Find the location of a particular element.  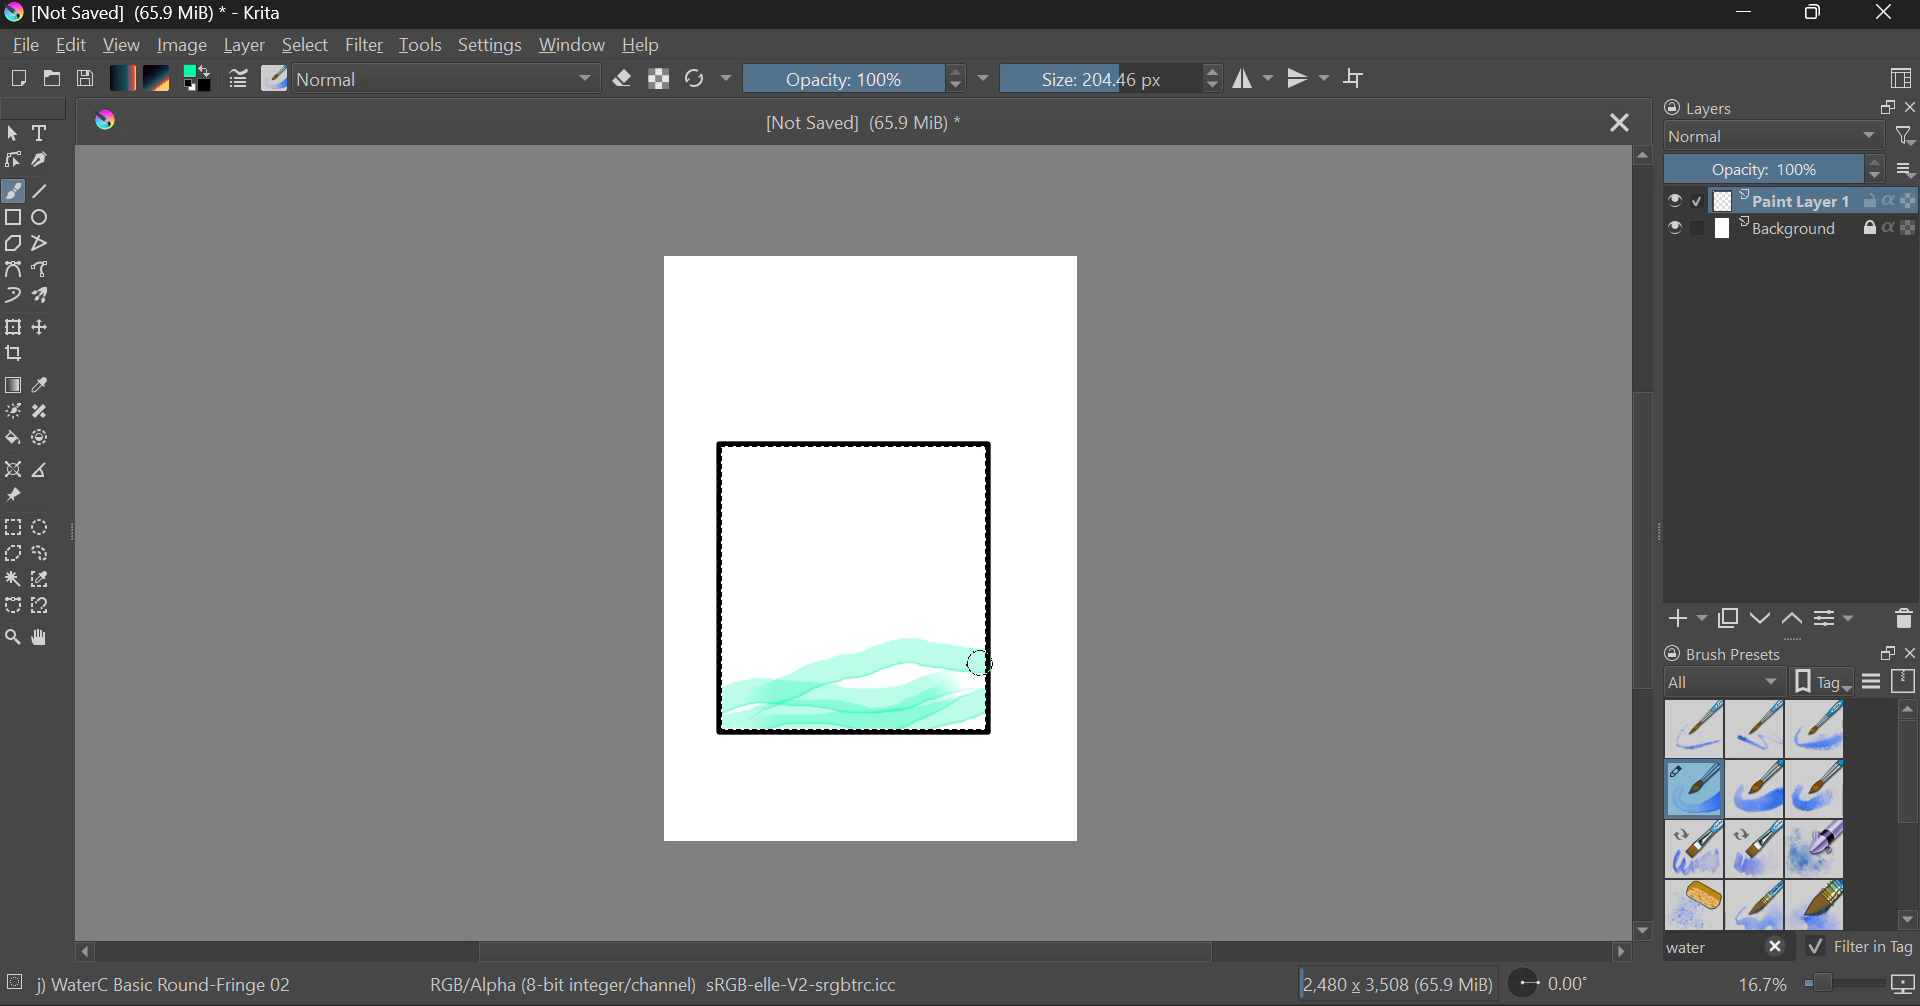

Layer 1 is located at coordinates (1793, 203).